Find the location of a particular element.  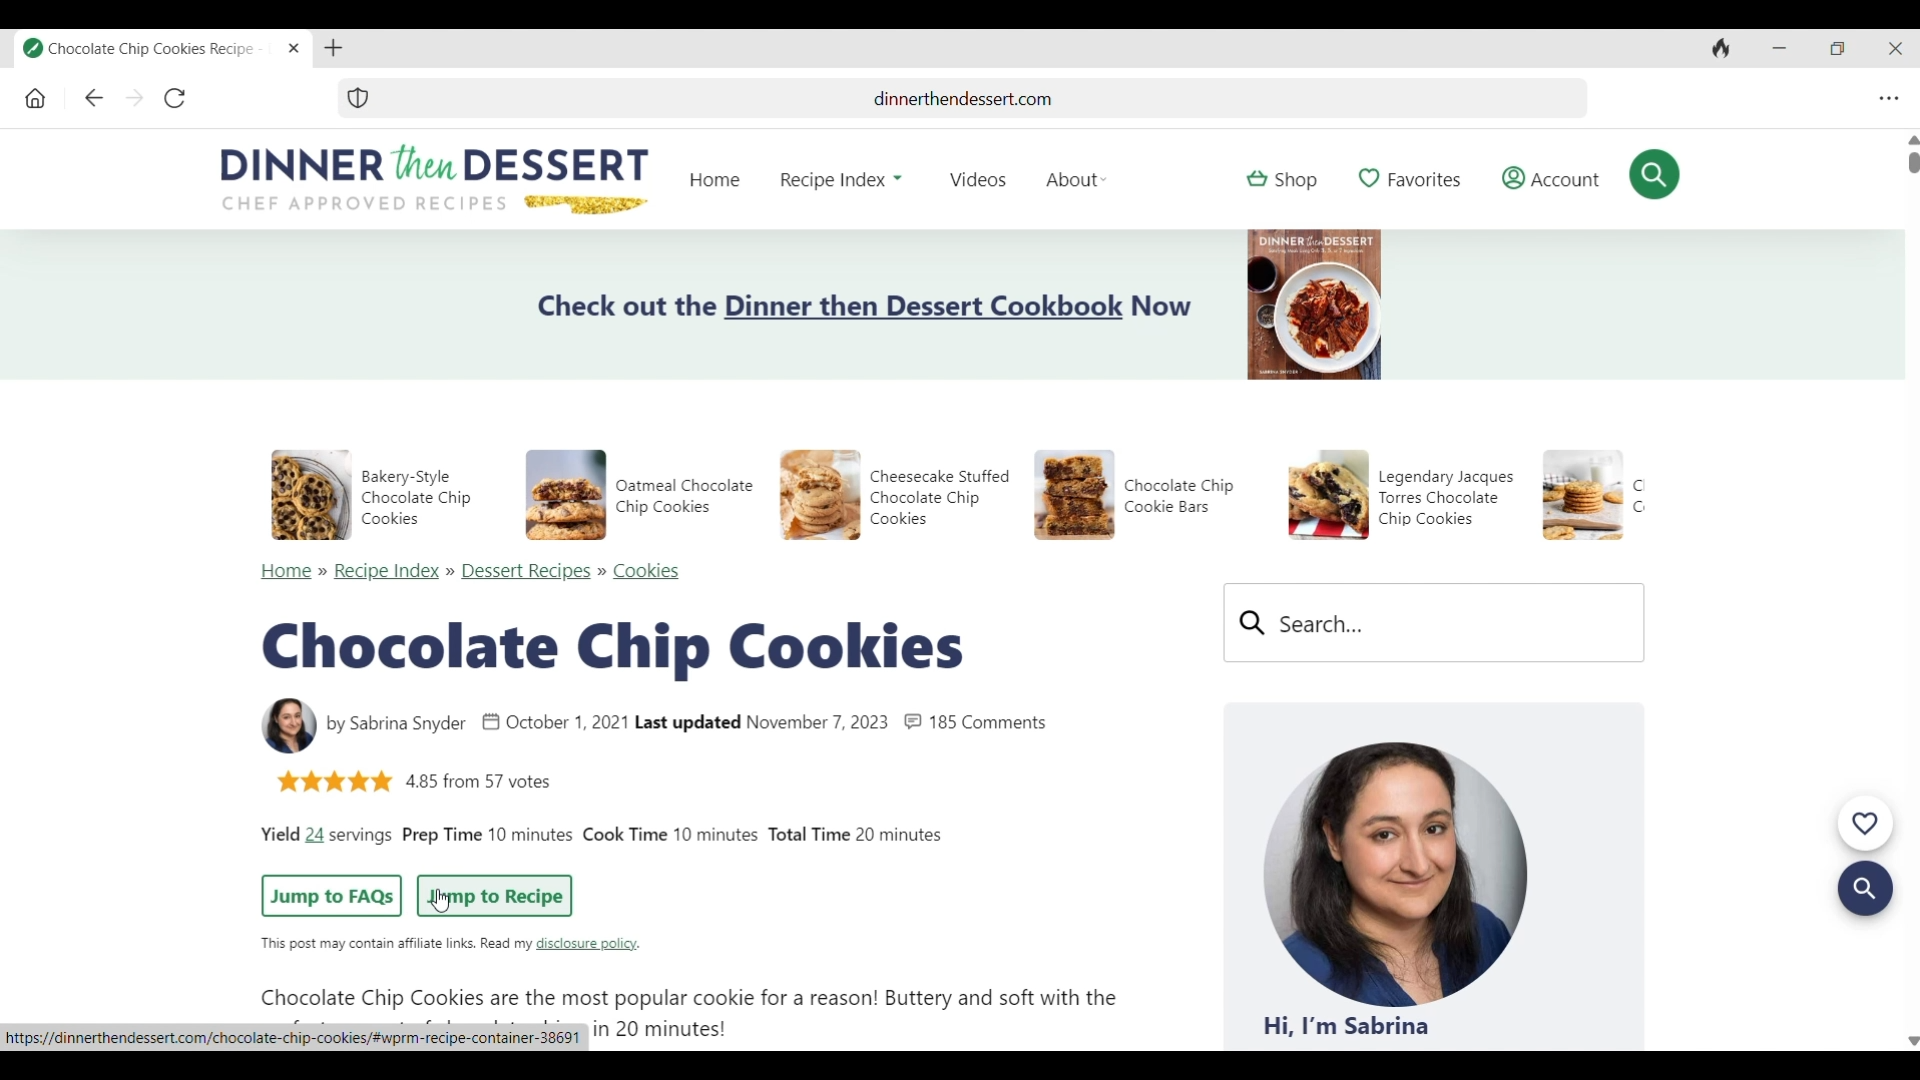

Chocolate Chip Cookie Bars is located at coordinates (1180, 496).